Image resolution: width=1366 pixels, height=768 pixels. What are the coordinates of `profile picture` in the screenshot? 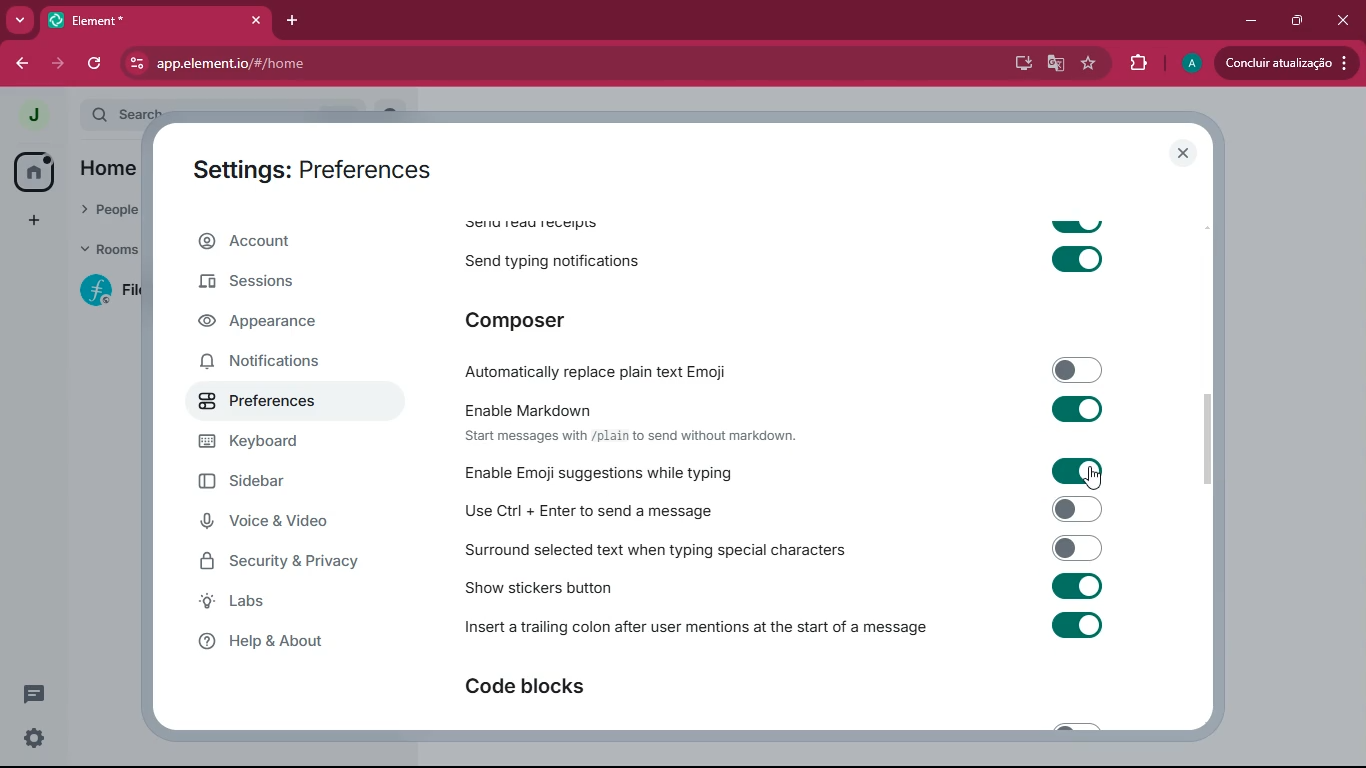 It's located at (28, 114).